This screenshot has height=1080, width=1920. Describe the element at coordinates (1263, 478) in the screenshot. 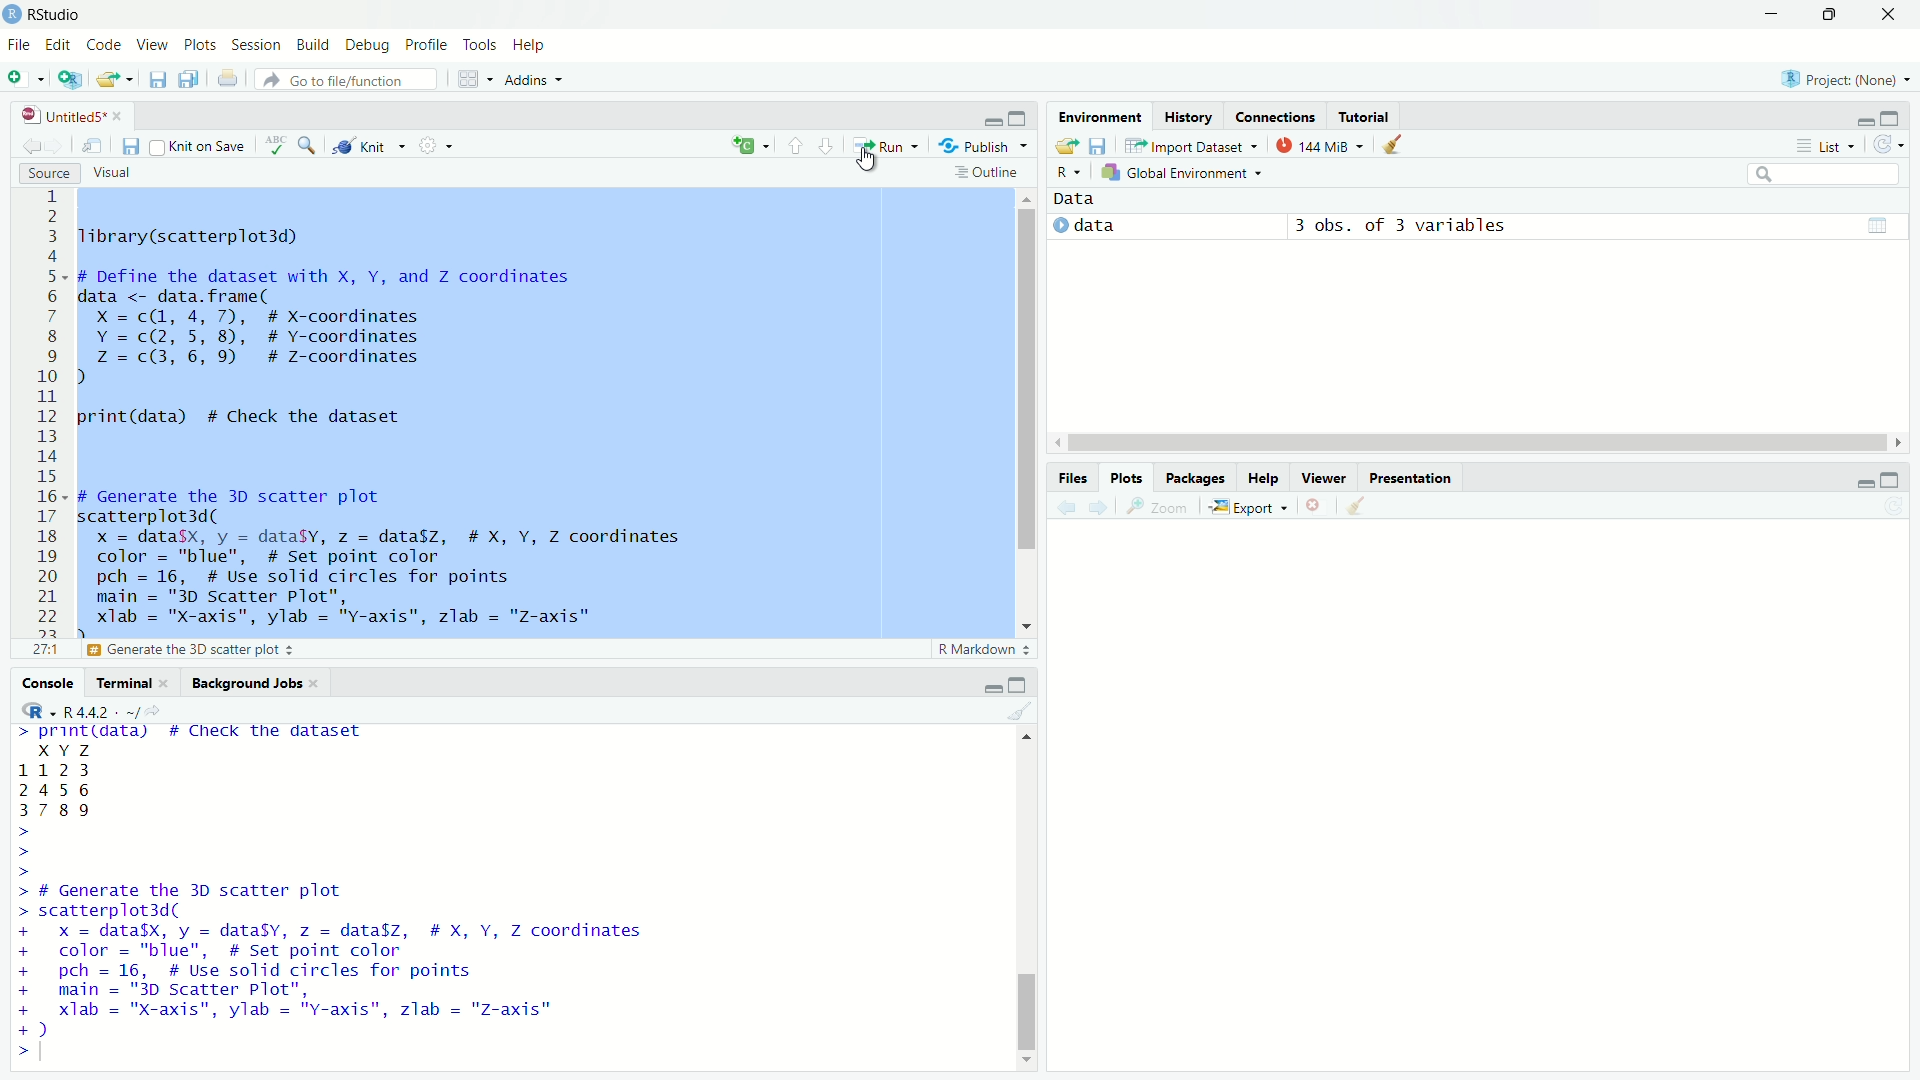

I see `help` at that location.